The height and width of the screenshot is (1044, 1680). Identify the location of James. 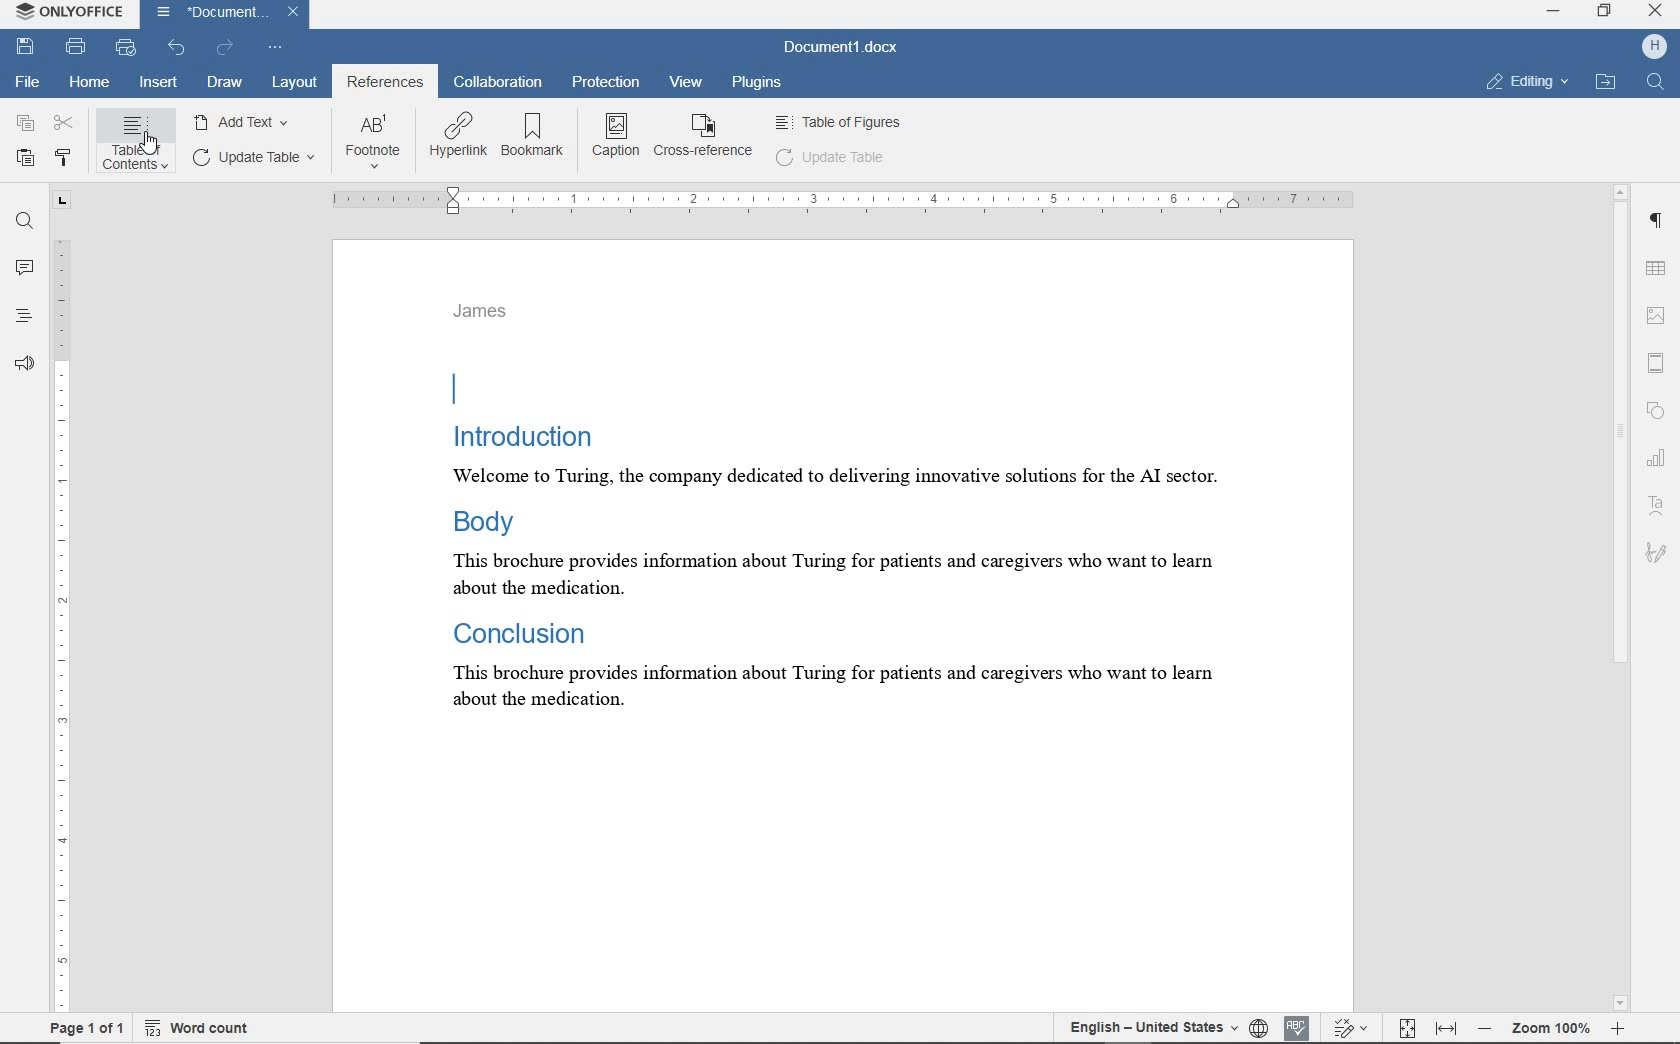
(483, 312).